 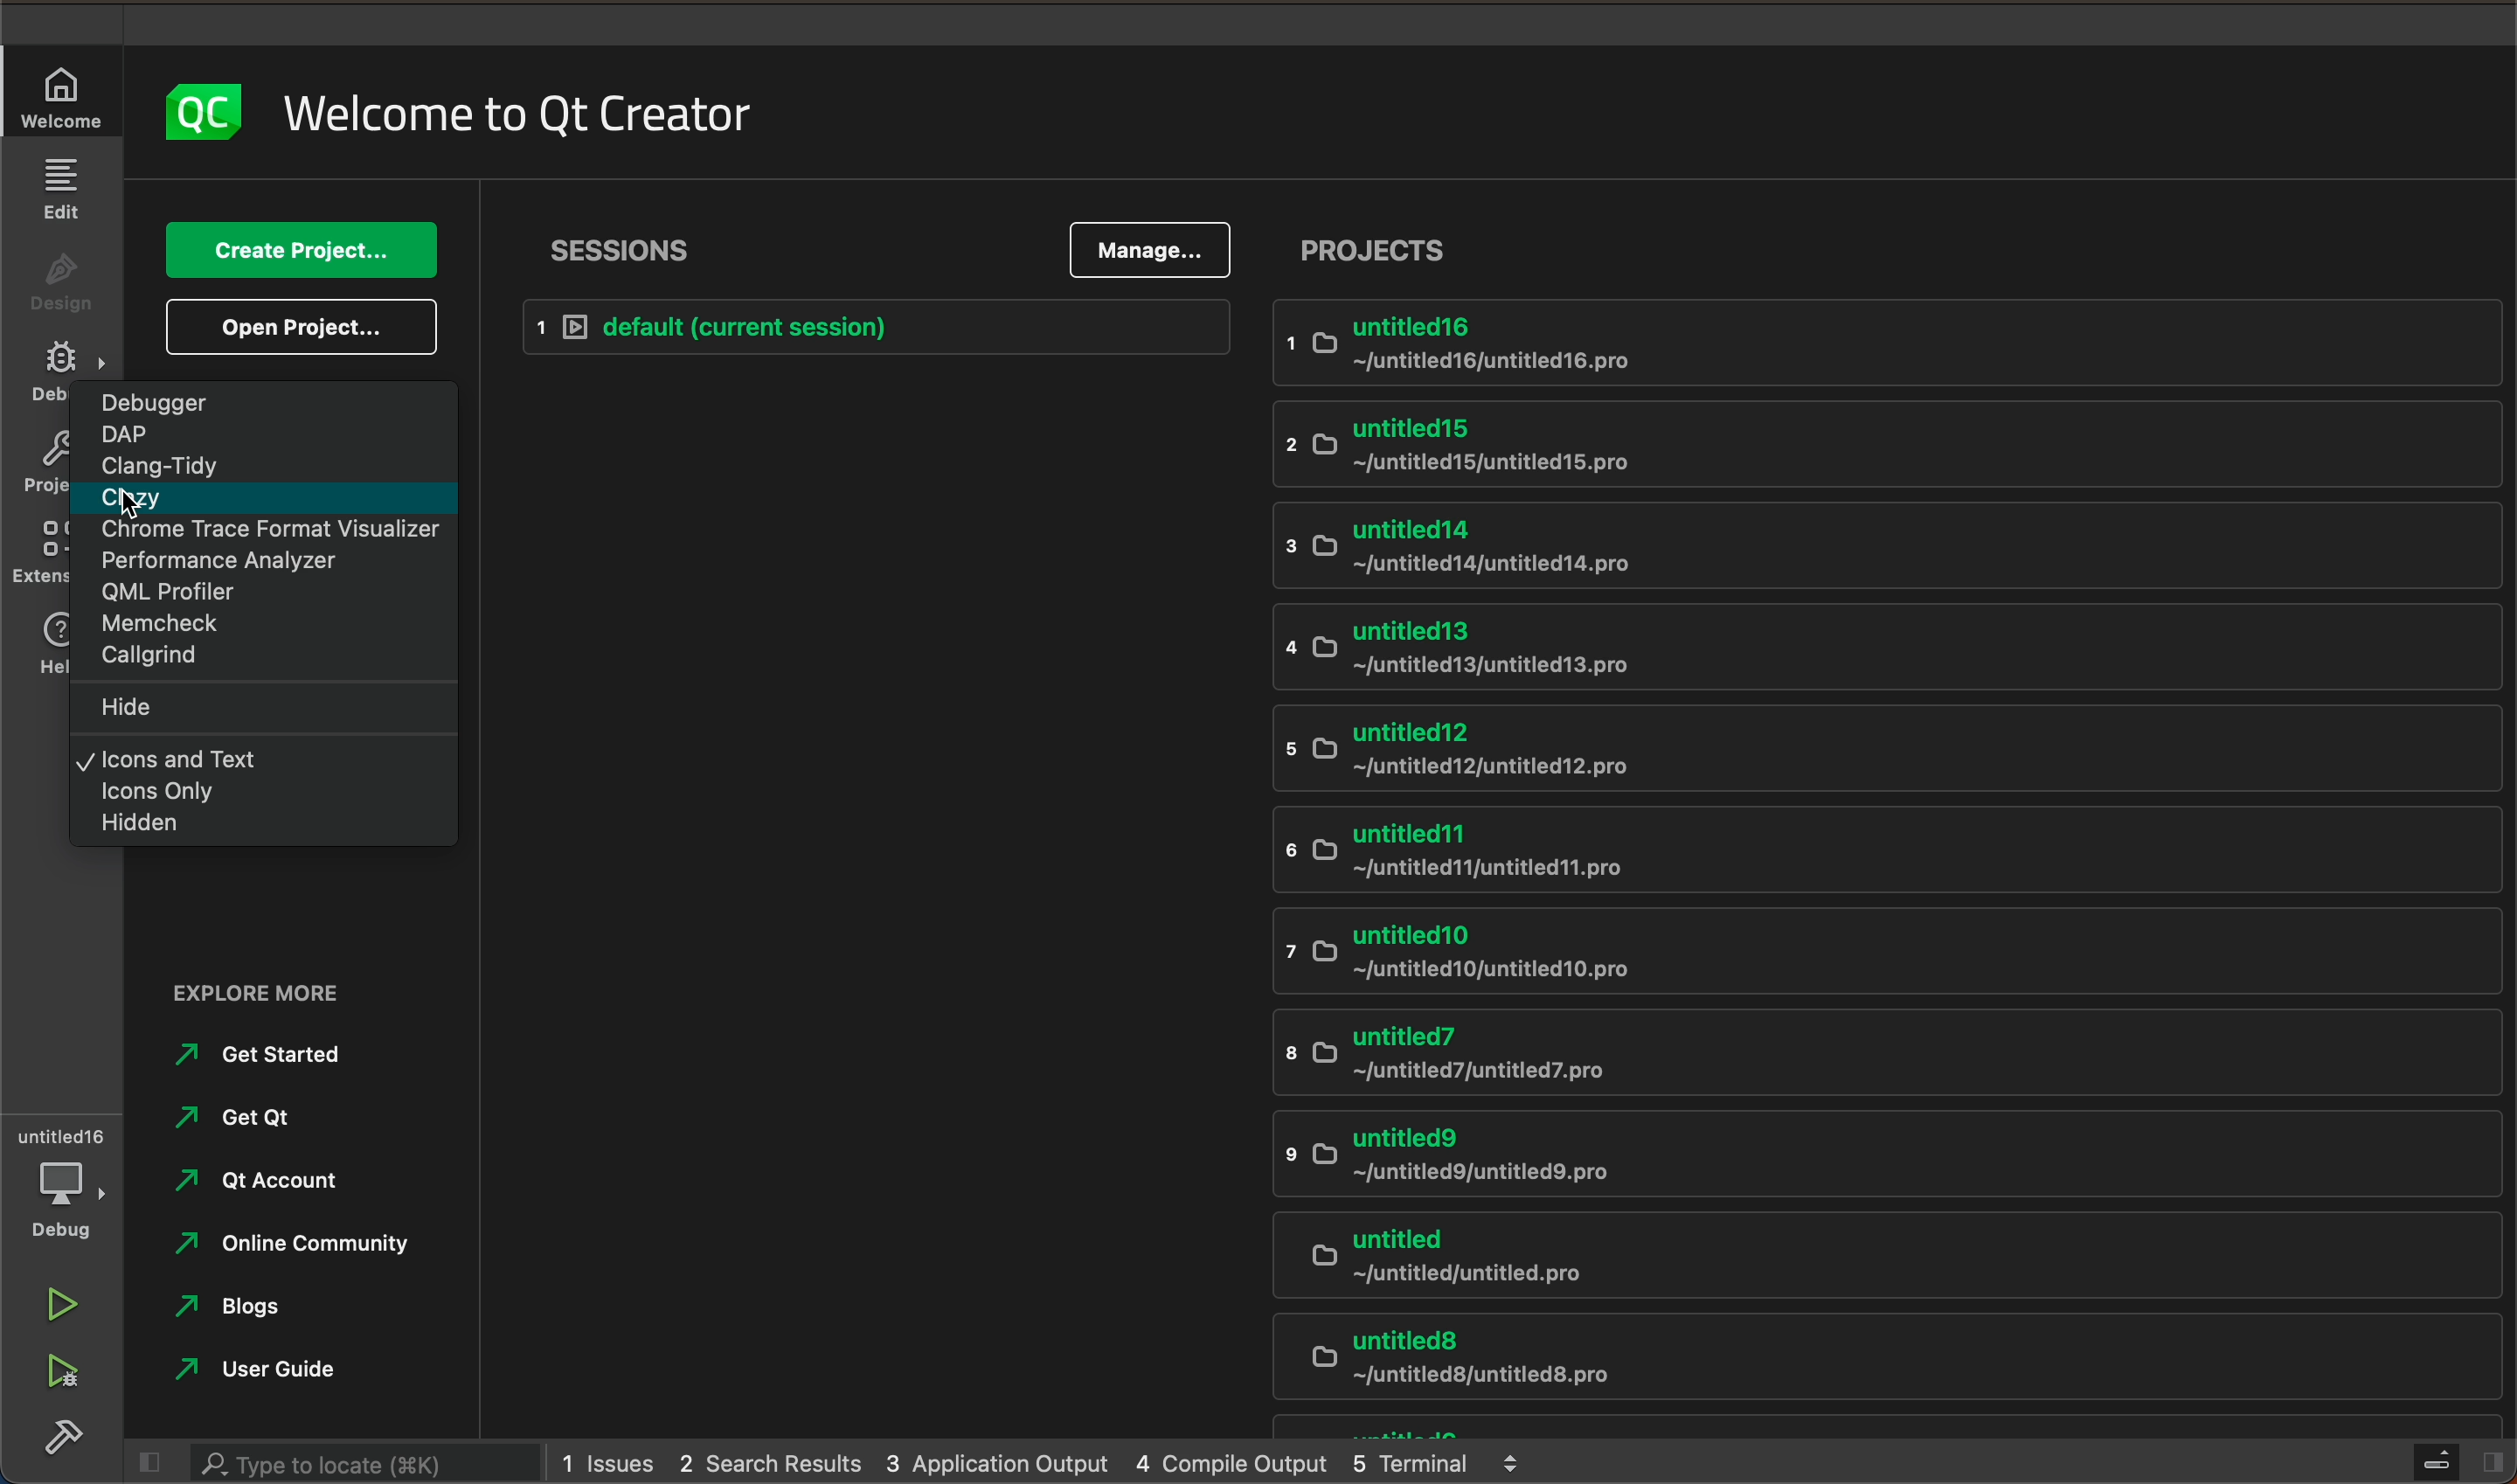 I want to click on projects list, so click(x=1895, y=862).